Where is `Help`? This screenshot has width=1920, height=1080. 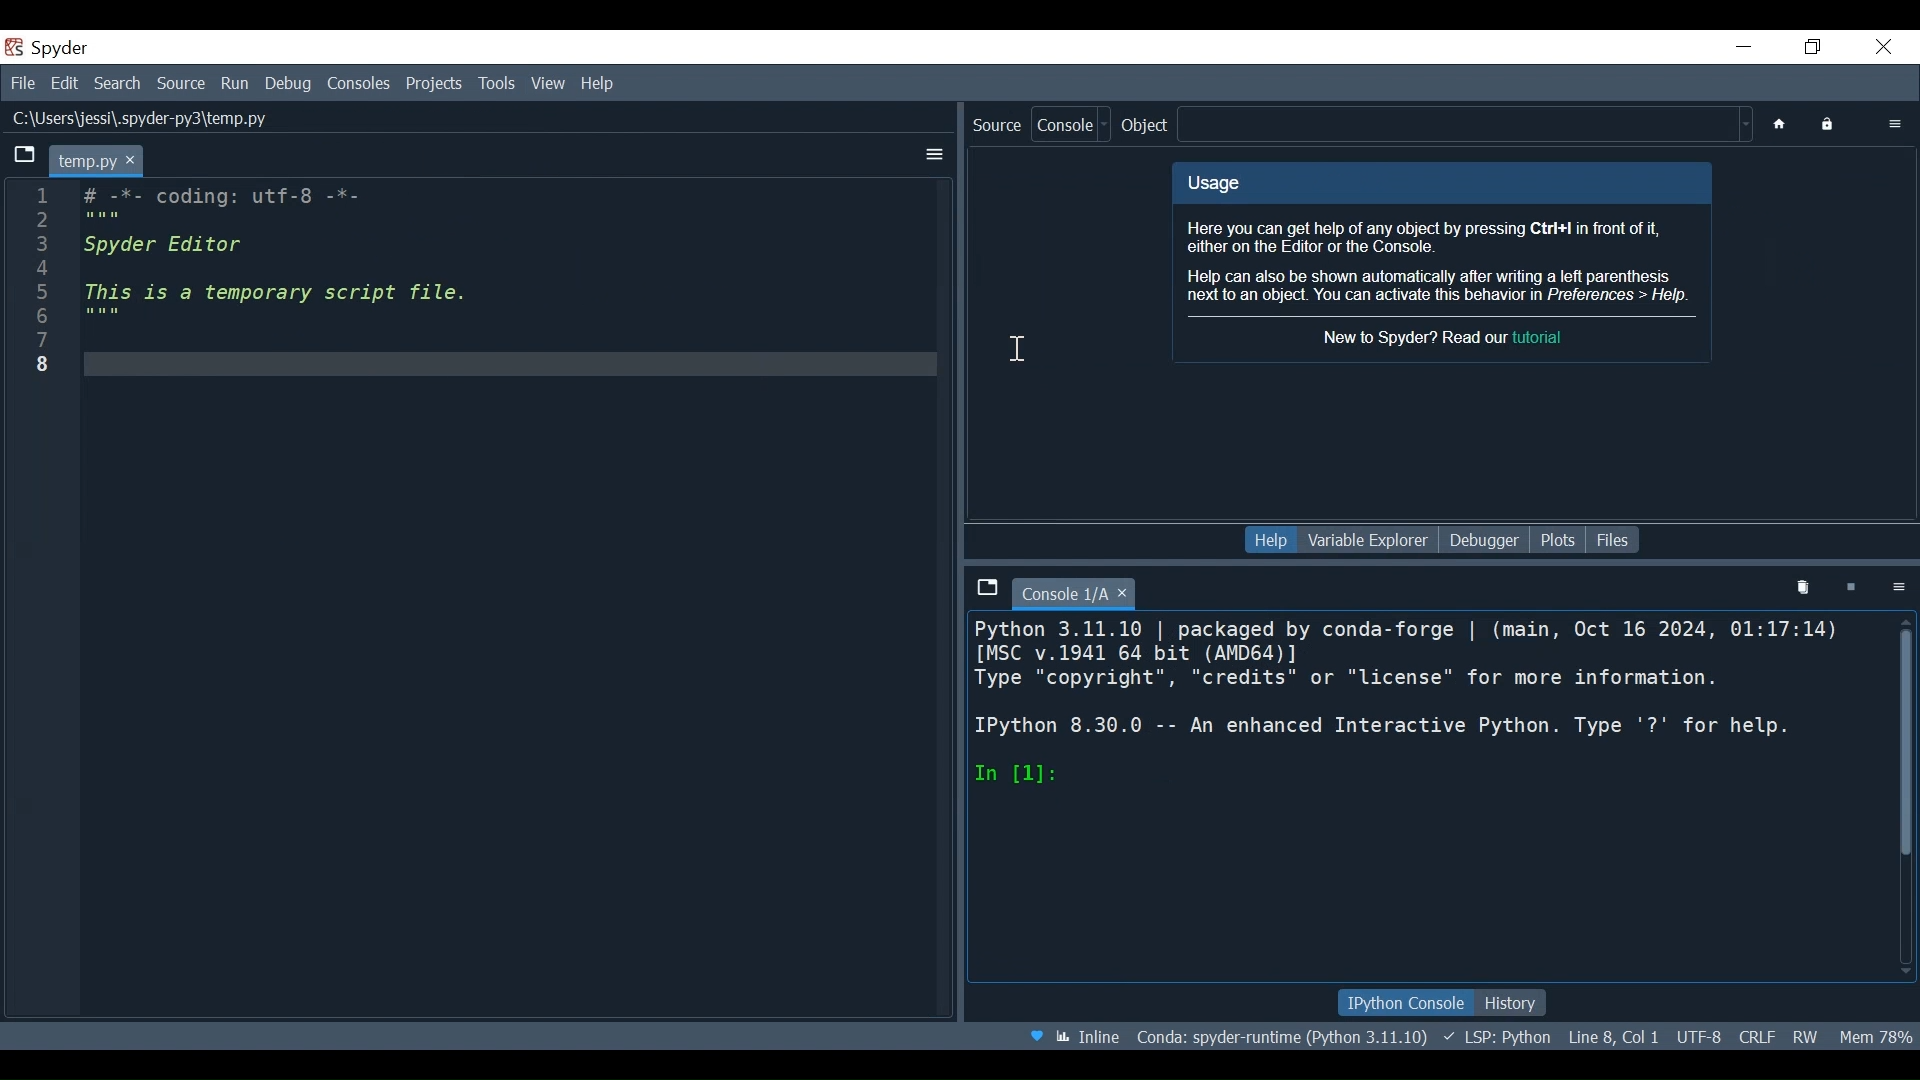 Help is located at coordinates (1271, 539).